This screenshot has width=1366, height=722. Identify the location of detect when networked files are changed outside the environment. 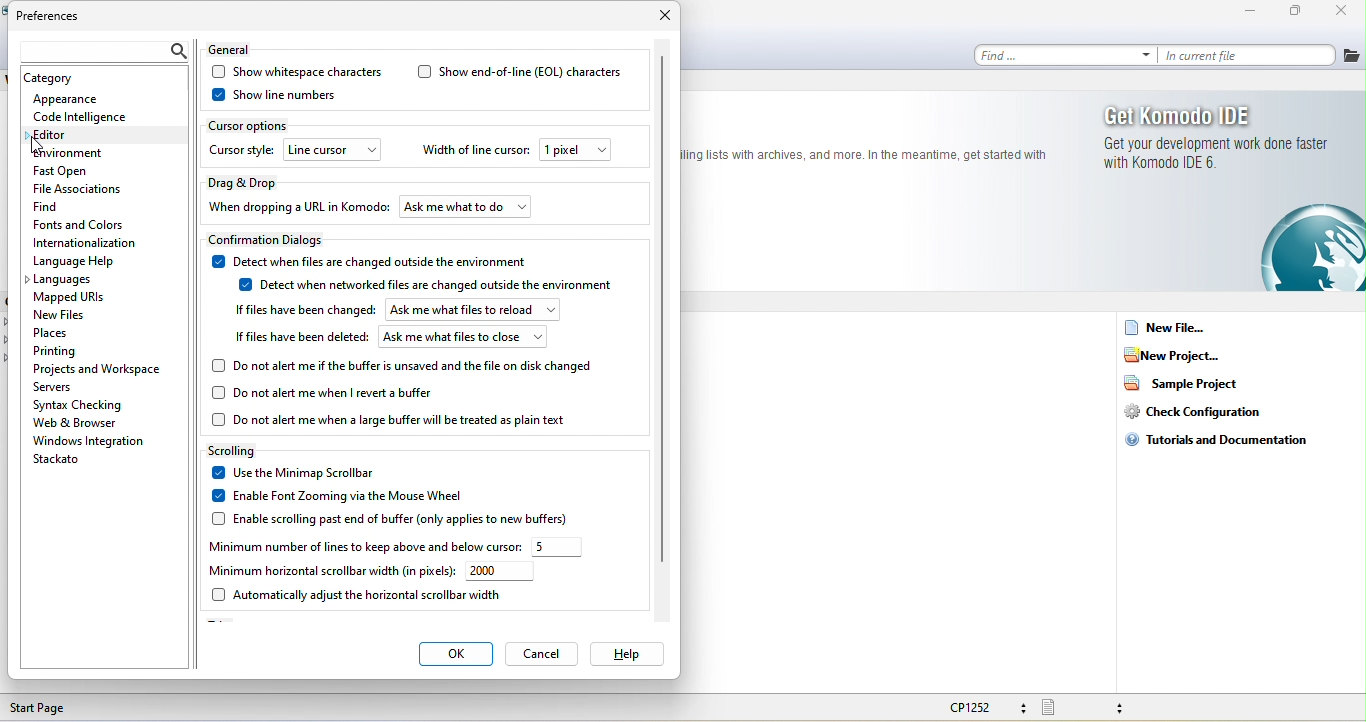
(433, 287).